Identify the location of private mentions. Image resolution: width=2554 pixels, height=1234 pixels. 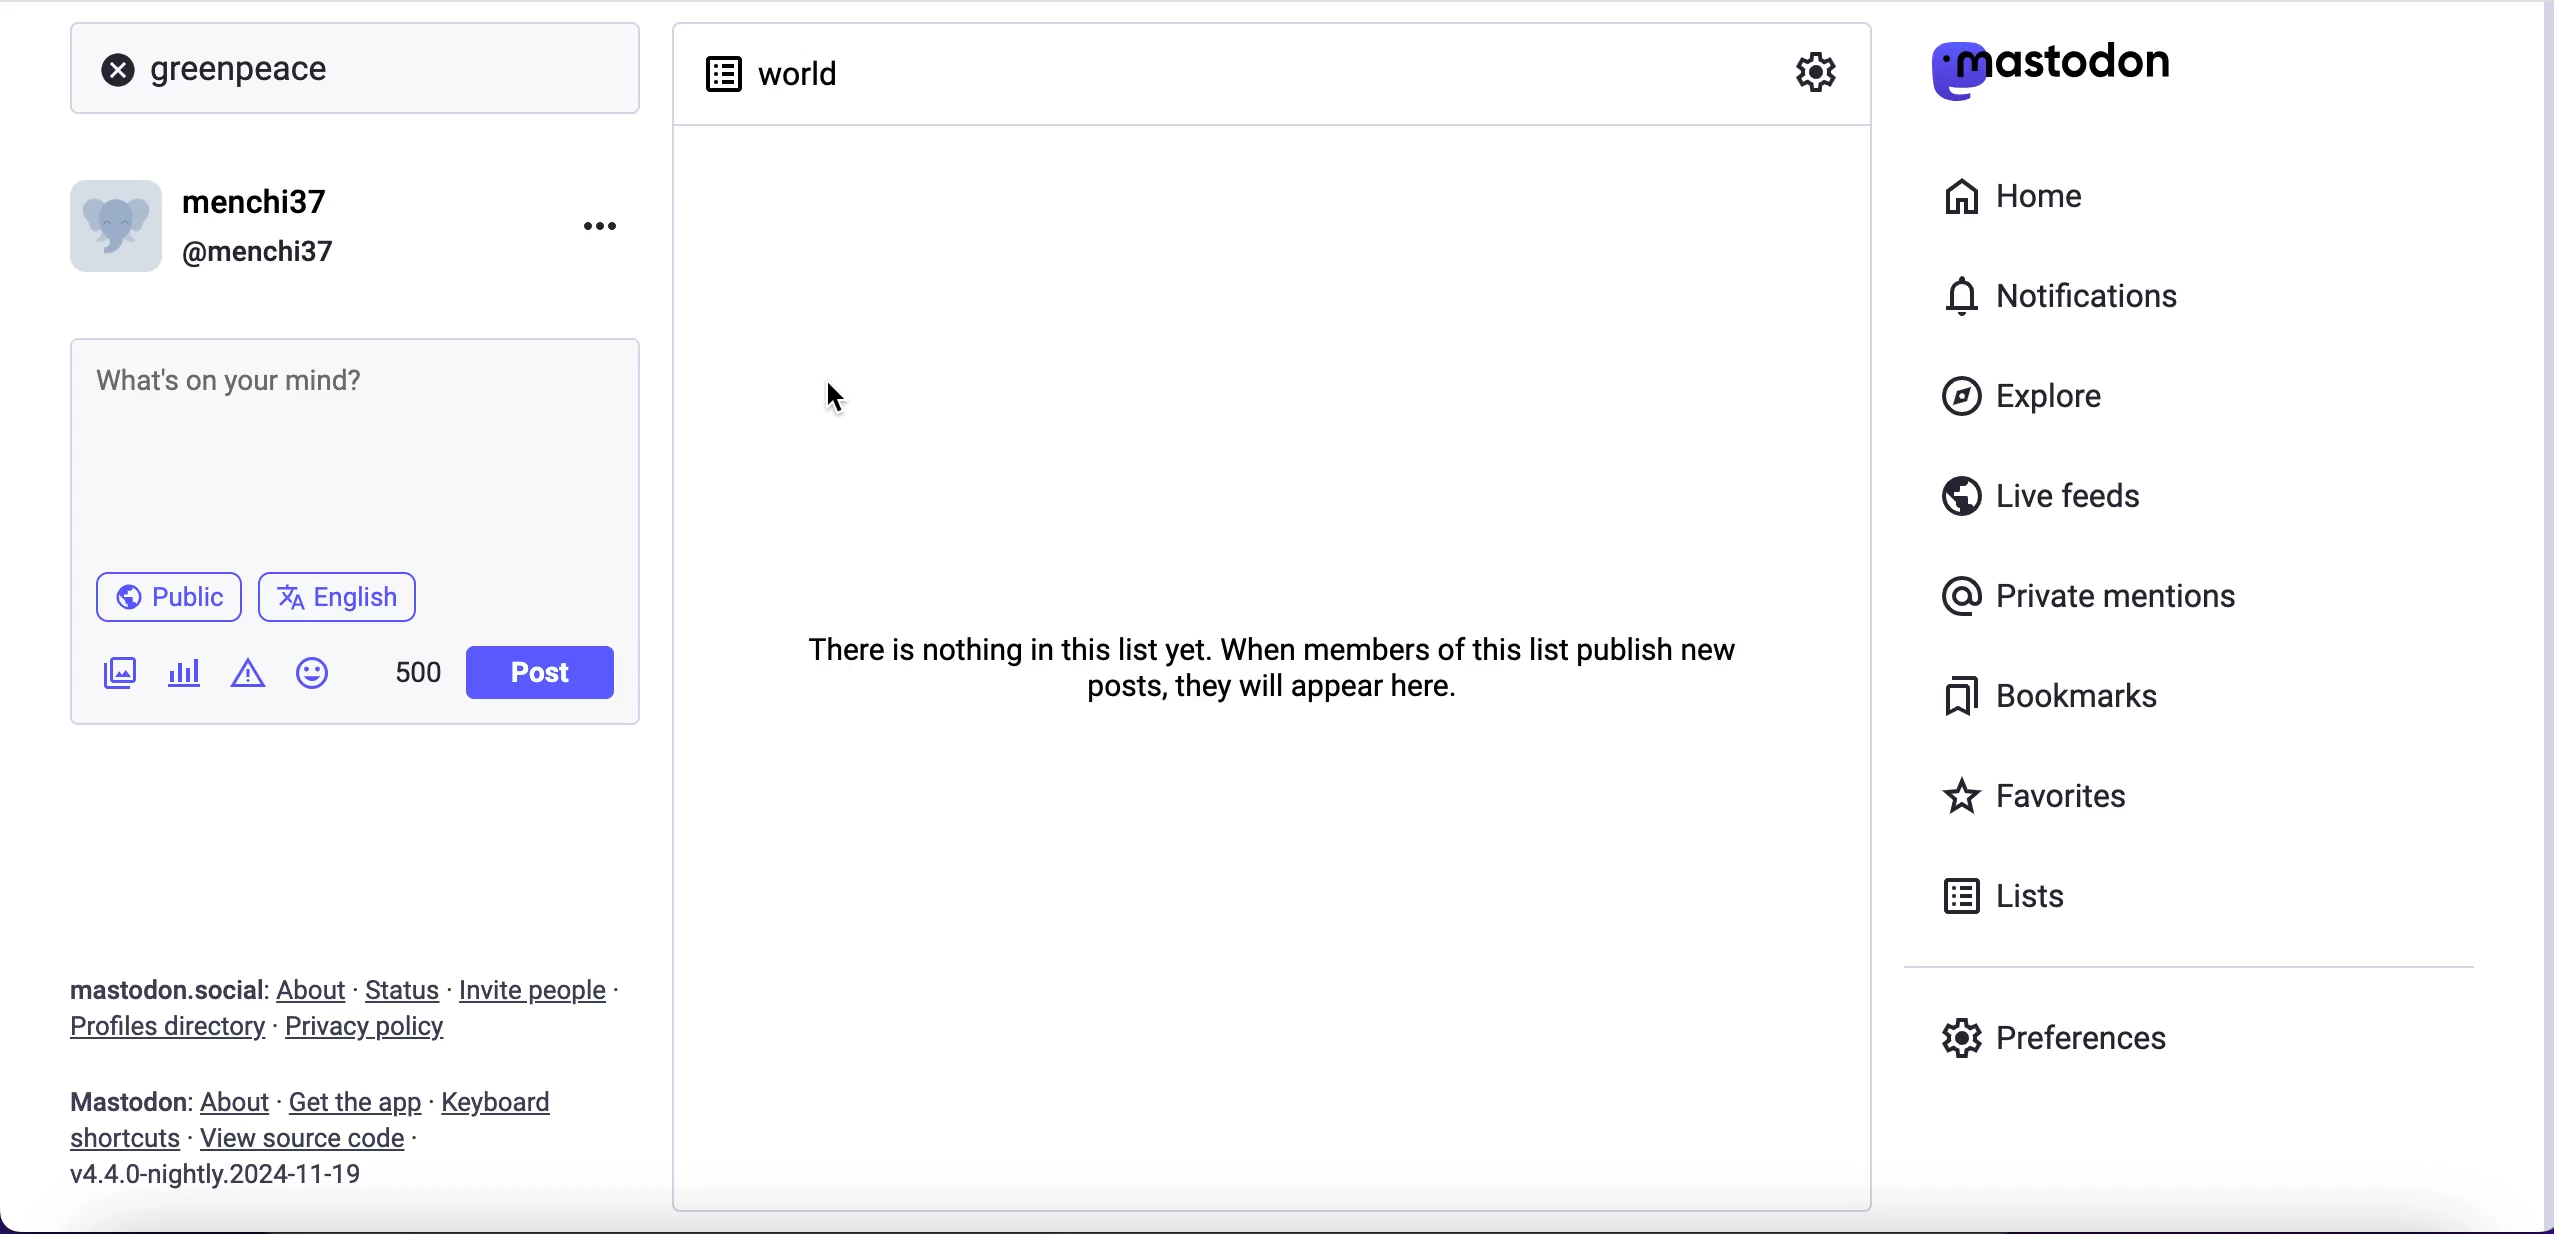
(2096, 591).